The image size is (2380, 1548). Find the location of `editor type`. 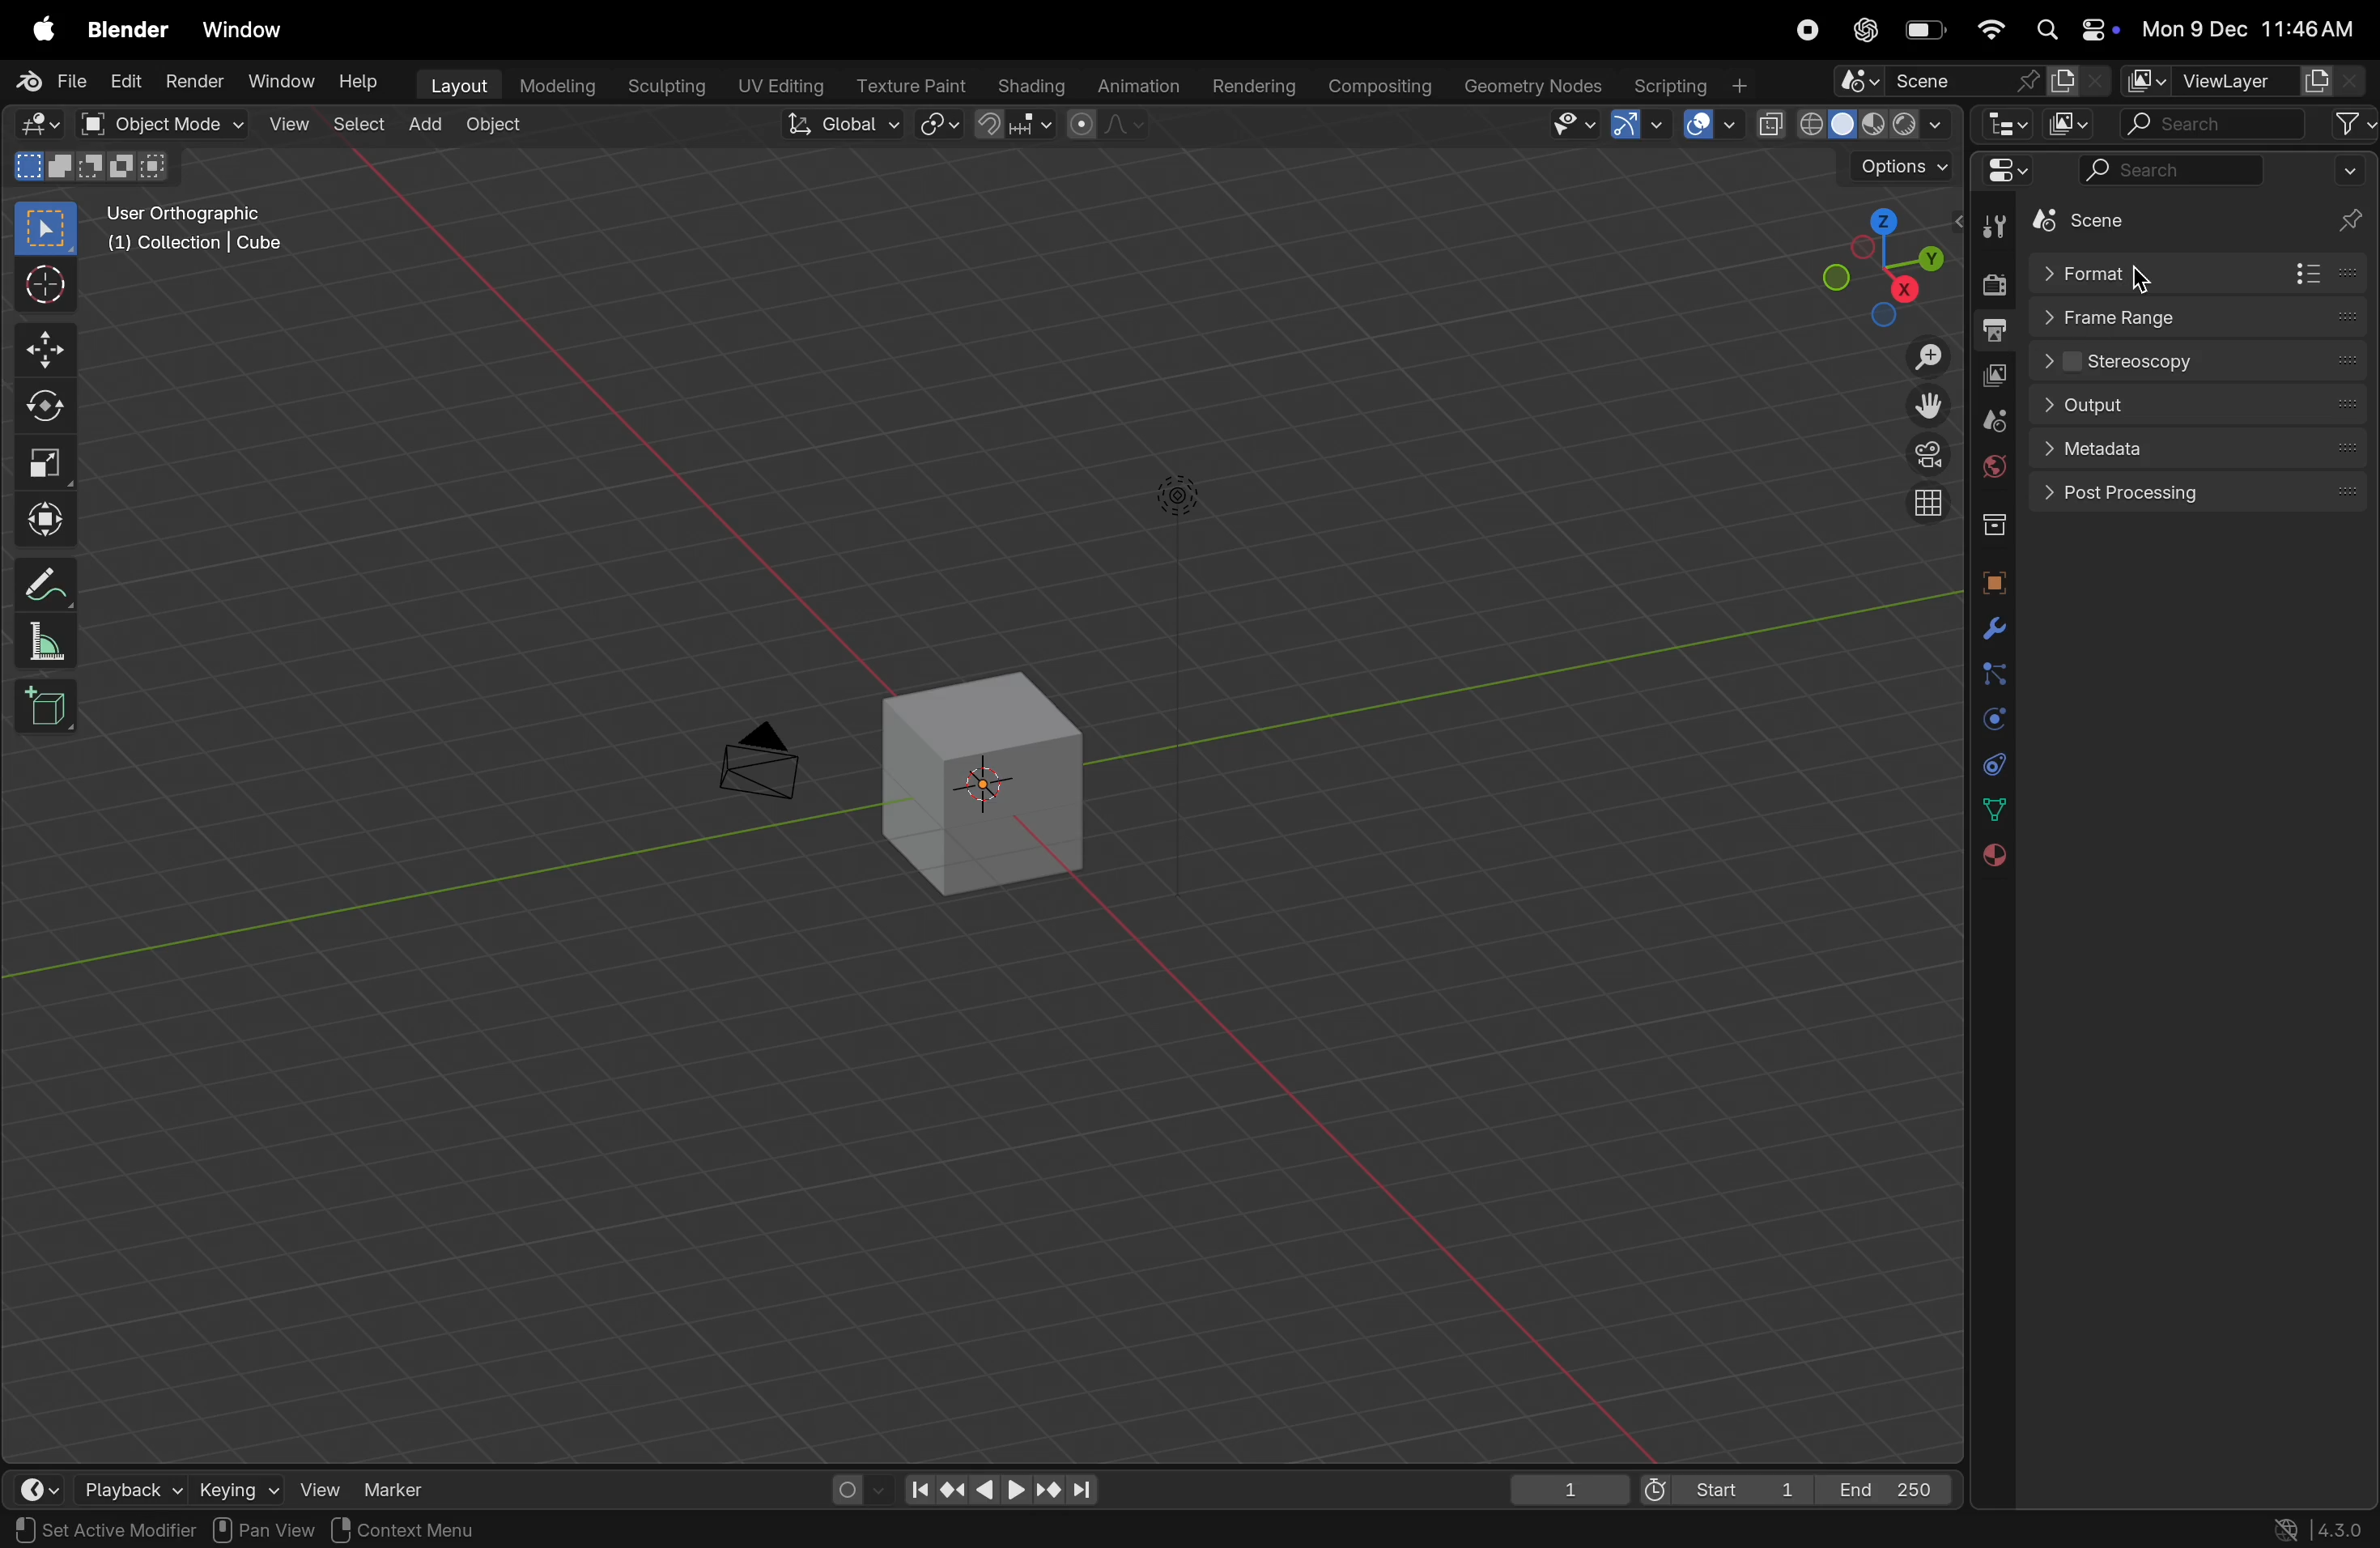

editor type is located at coordinates (2006, 123).